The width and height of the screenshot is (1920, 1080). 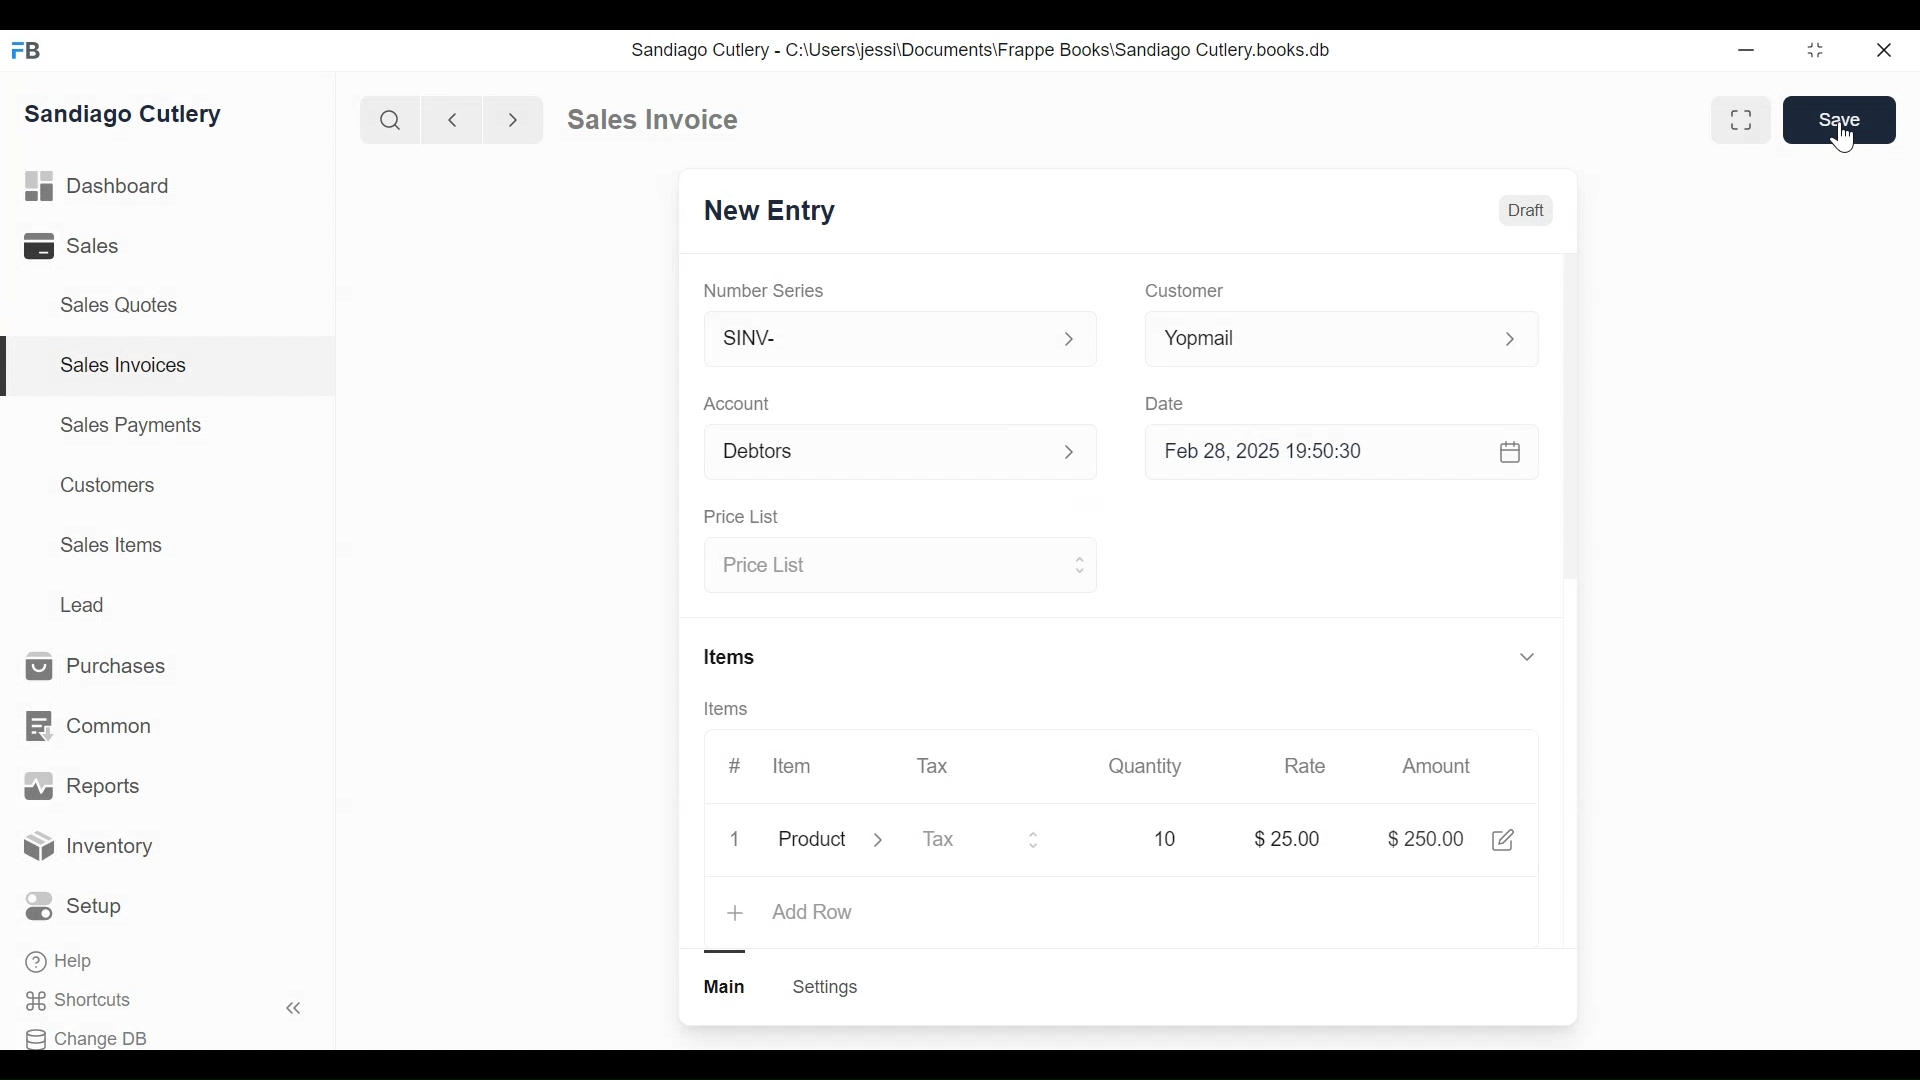 I want to click on search, so click(x=391, y=121).